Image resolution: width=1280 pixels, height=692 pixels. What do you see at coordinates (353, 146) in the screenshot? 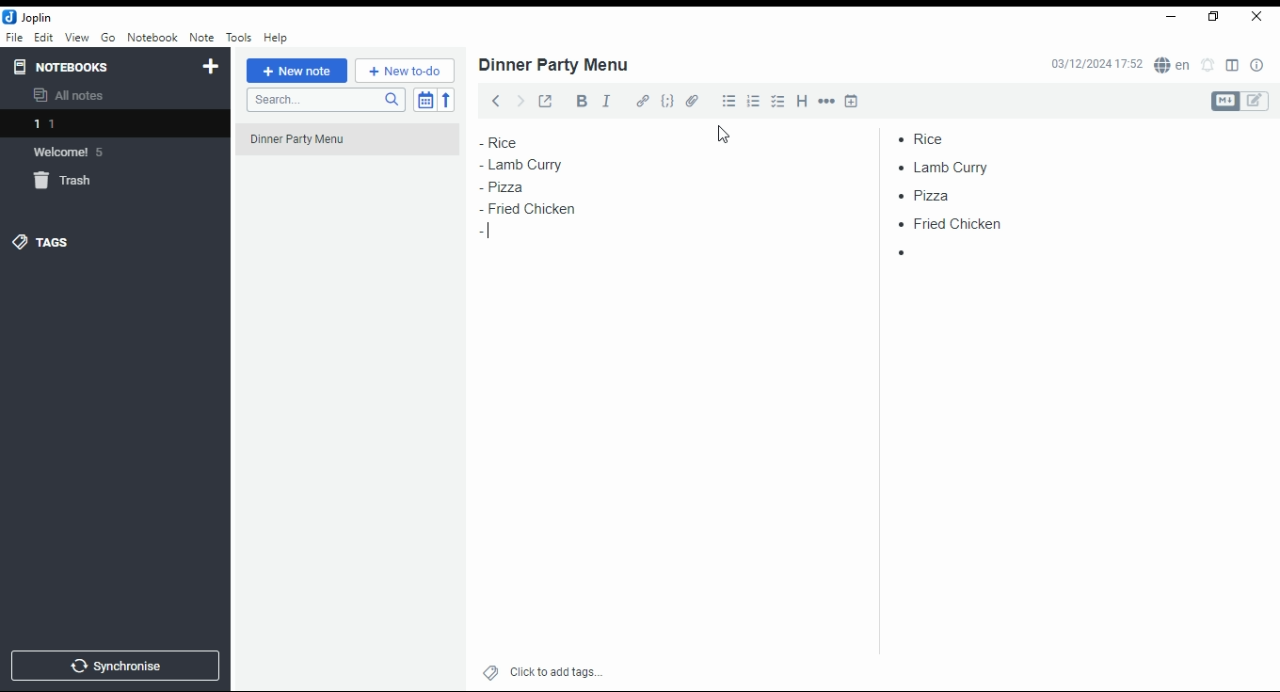
I see `dinner party menu` at bounding box center [353, 146].